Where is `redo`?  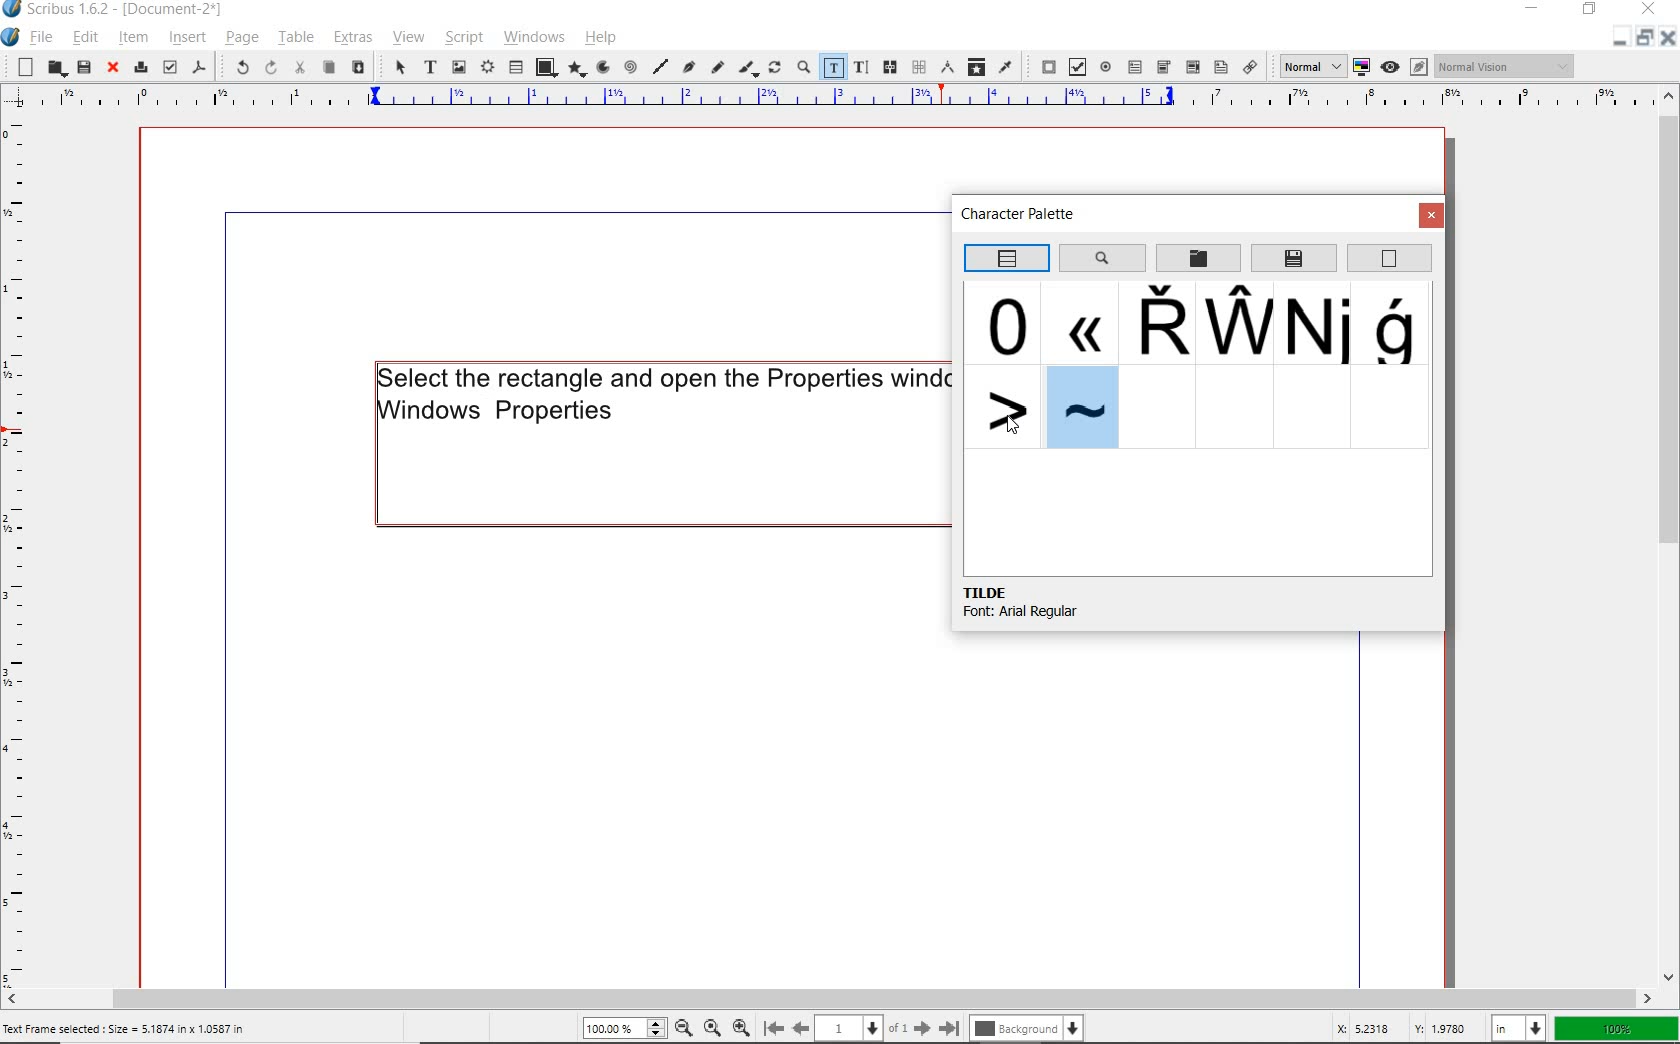
redo is located at coordinates (269, 68).